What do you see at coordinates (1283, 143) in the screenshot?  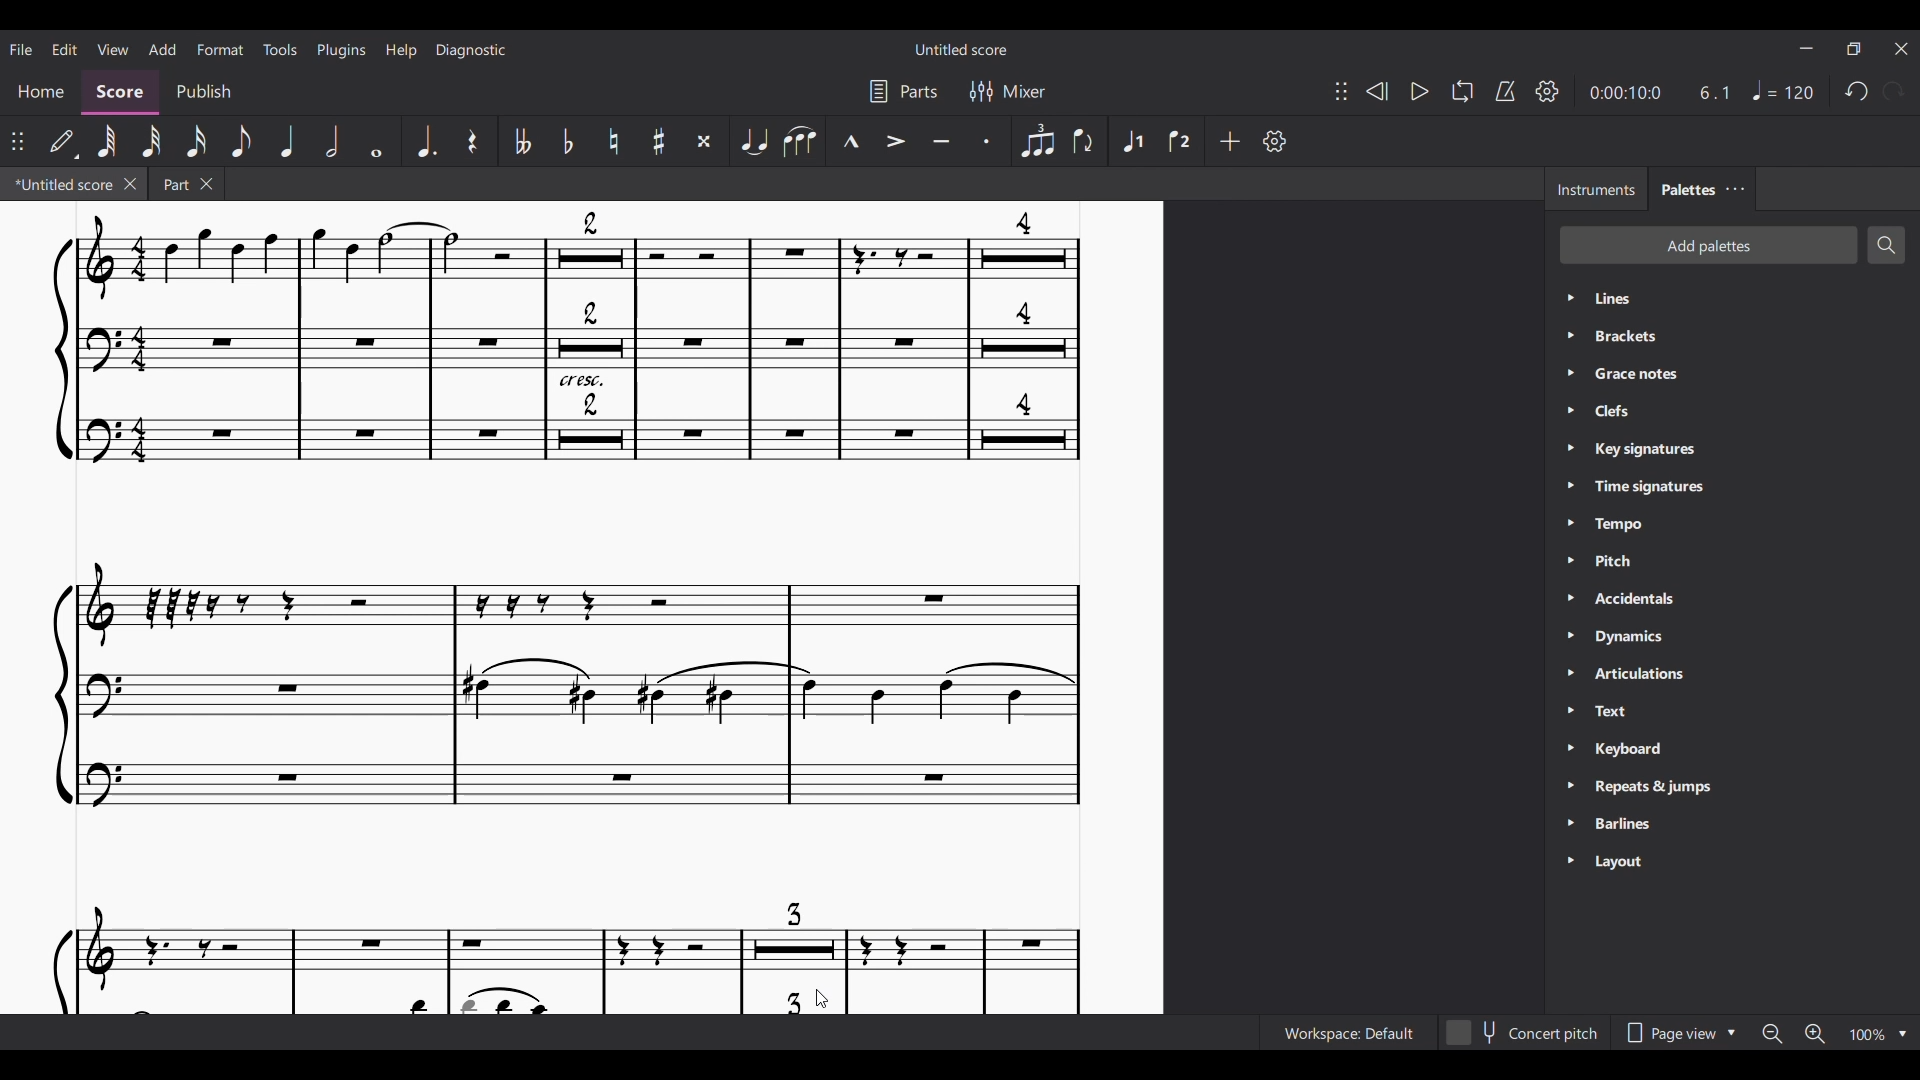 I see `settings` at bounding box center [1283, 143].